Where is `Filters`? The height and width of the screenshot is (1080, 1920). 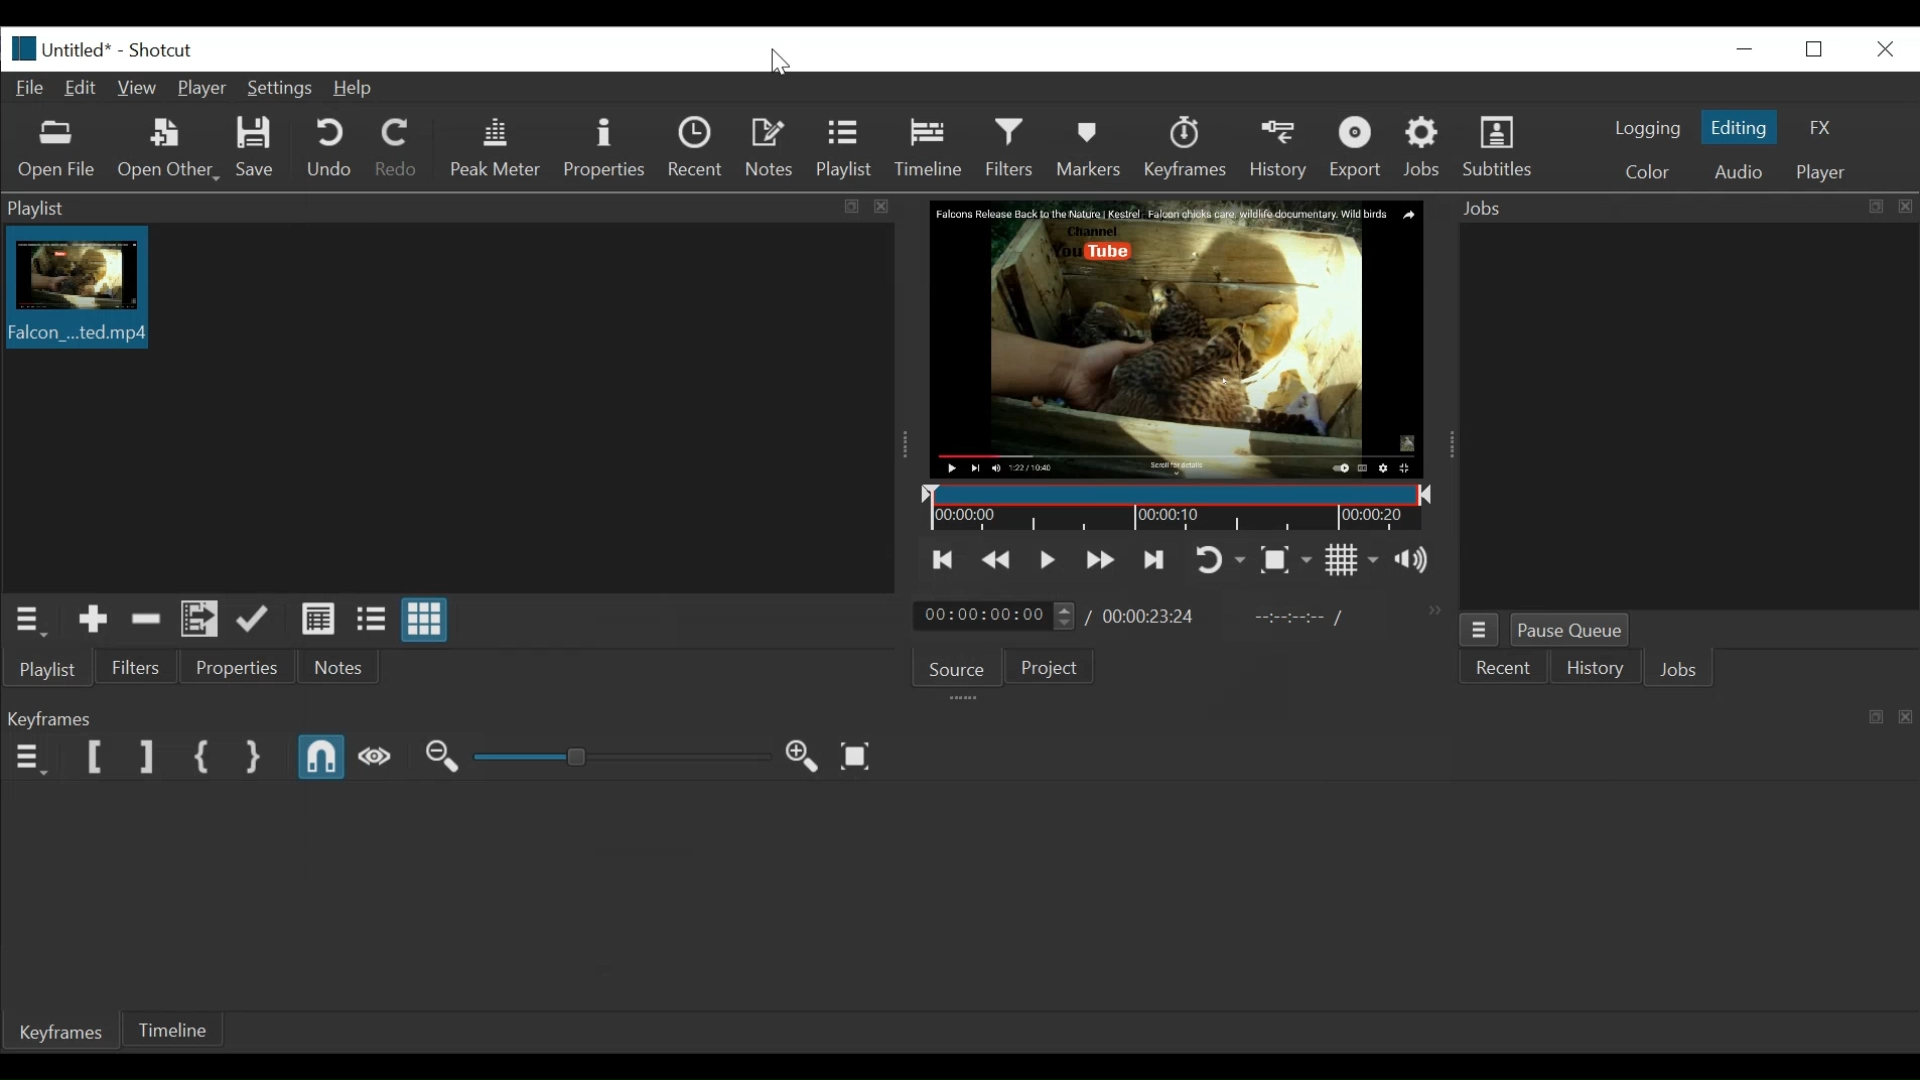 Filters is located at coordinates (1012, 150).